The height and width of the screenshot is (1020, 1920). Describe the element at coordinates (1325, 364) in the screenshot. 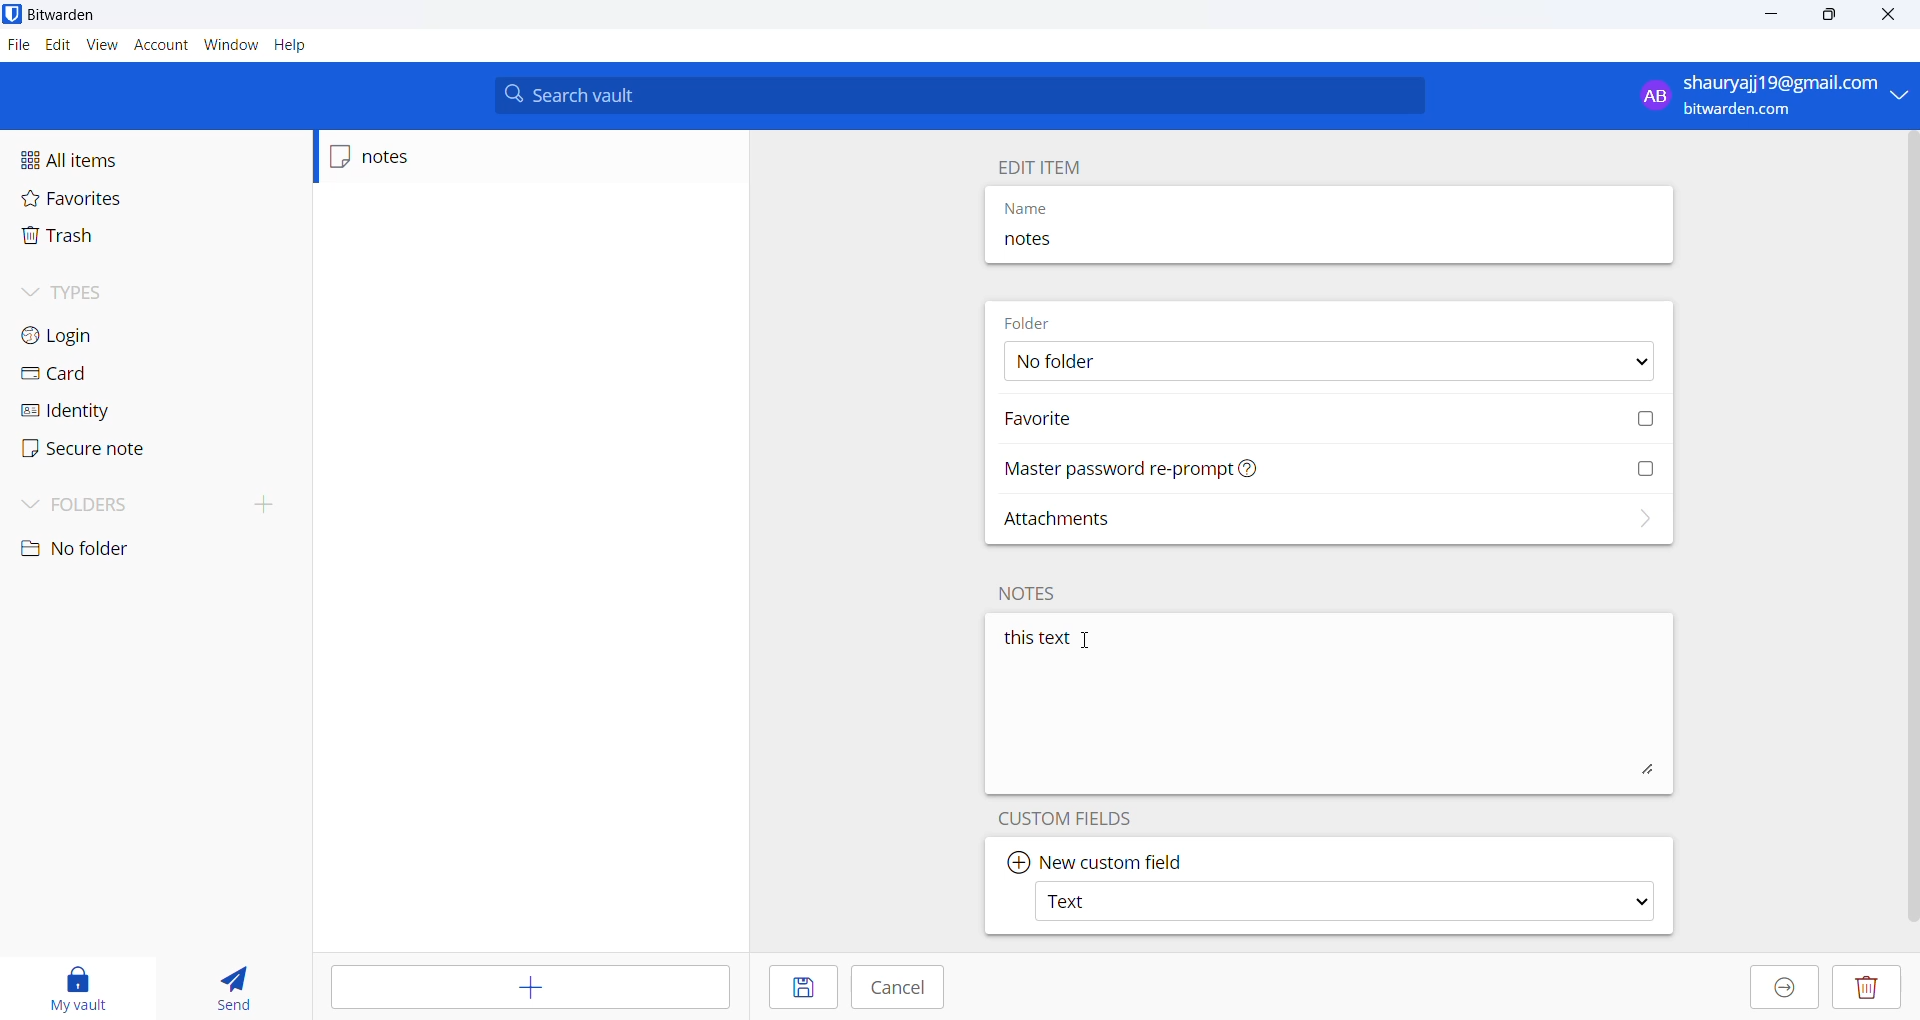

I see `No folder` at that location.